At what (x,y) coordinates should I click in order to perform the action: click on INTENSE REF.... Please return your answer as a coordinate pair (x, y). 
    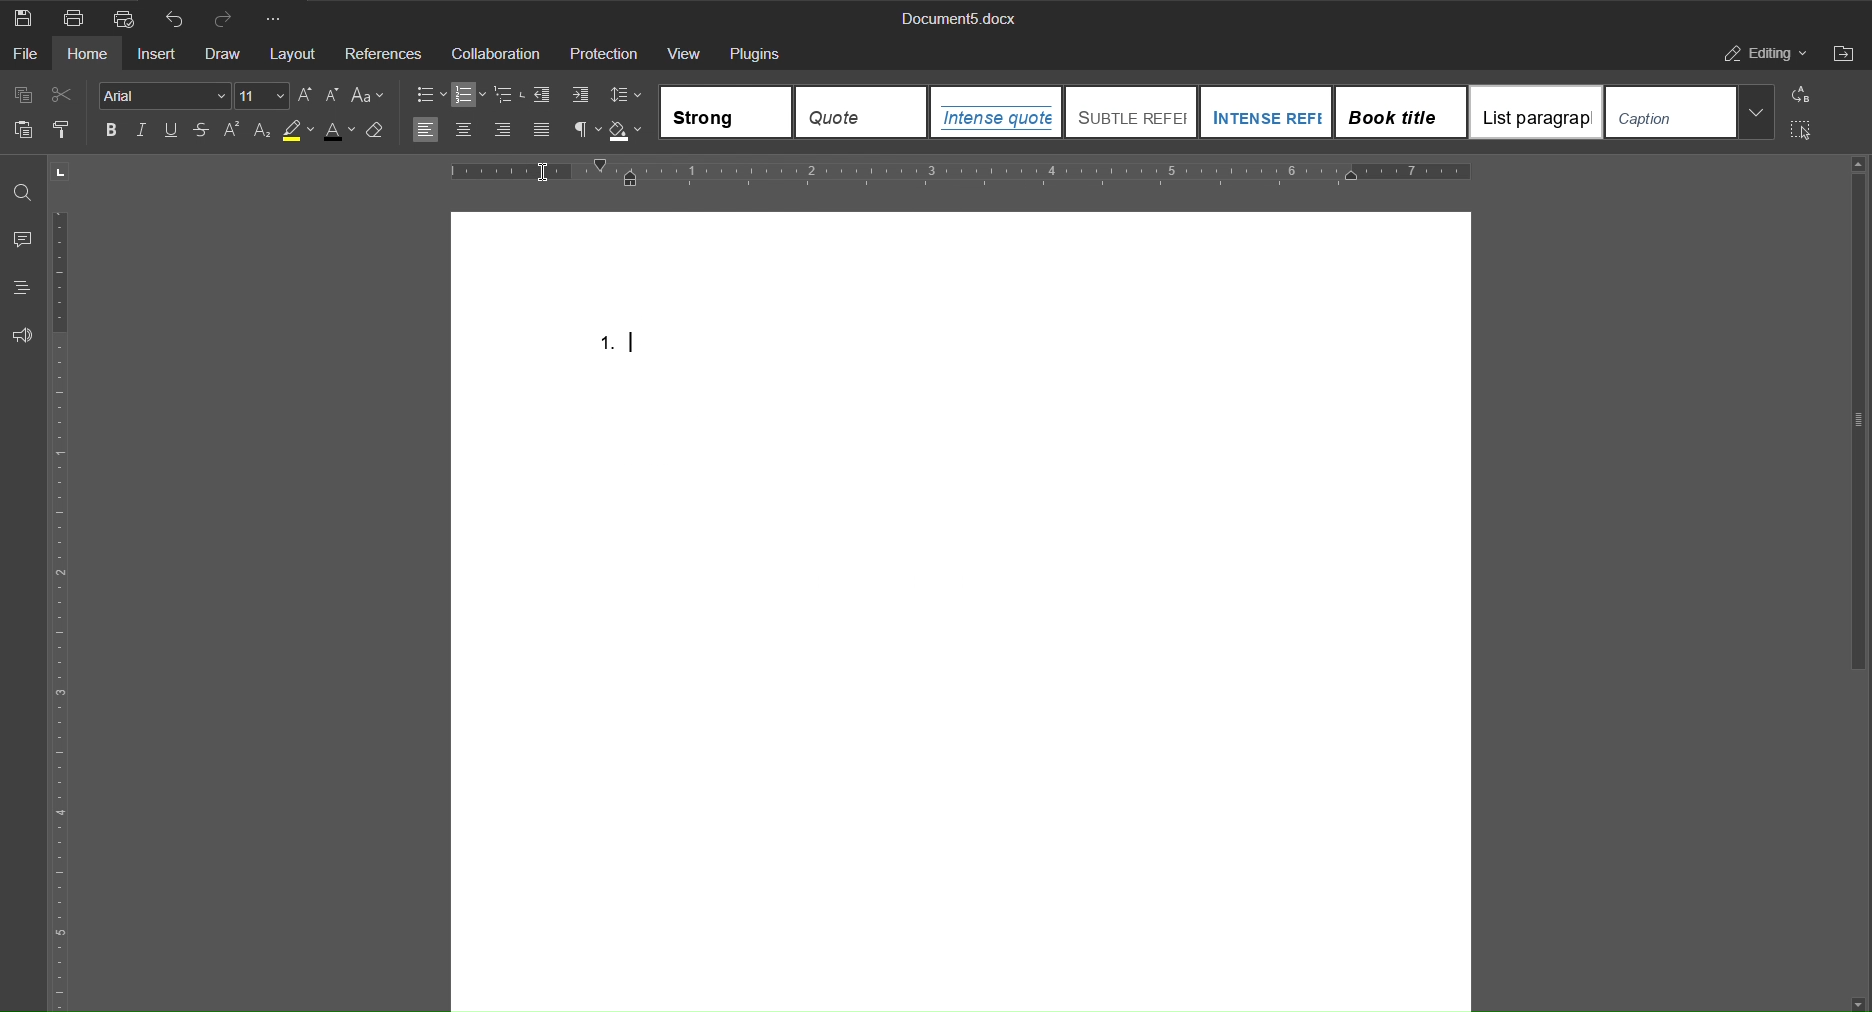
    Looking at the image, I should click on (1269, 113).